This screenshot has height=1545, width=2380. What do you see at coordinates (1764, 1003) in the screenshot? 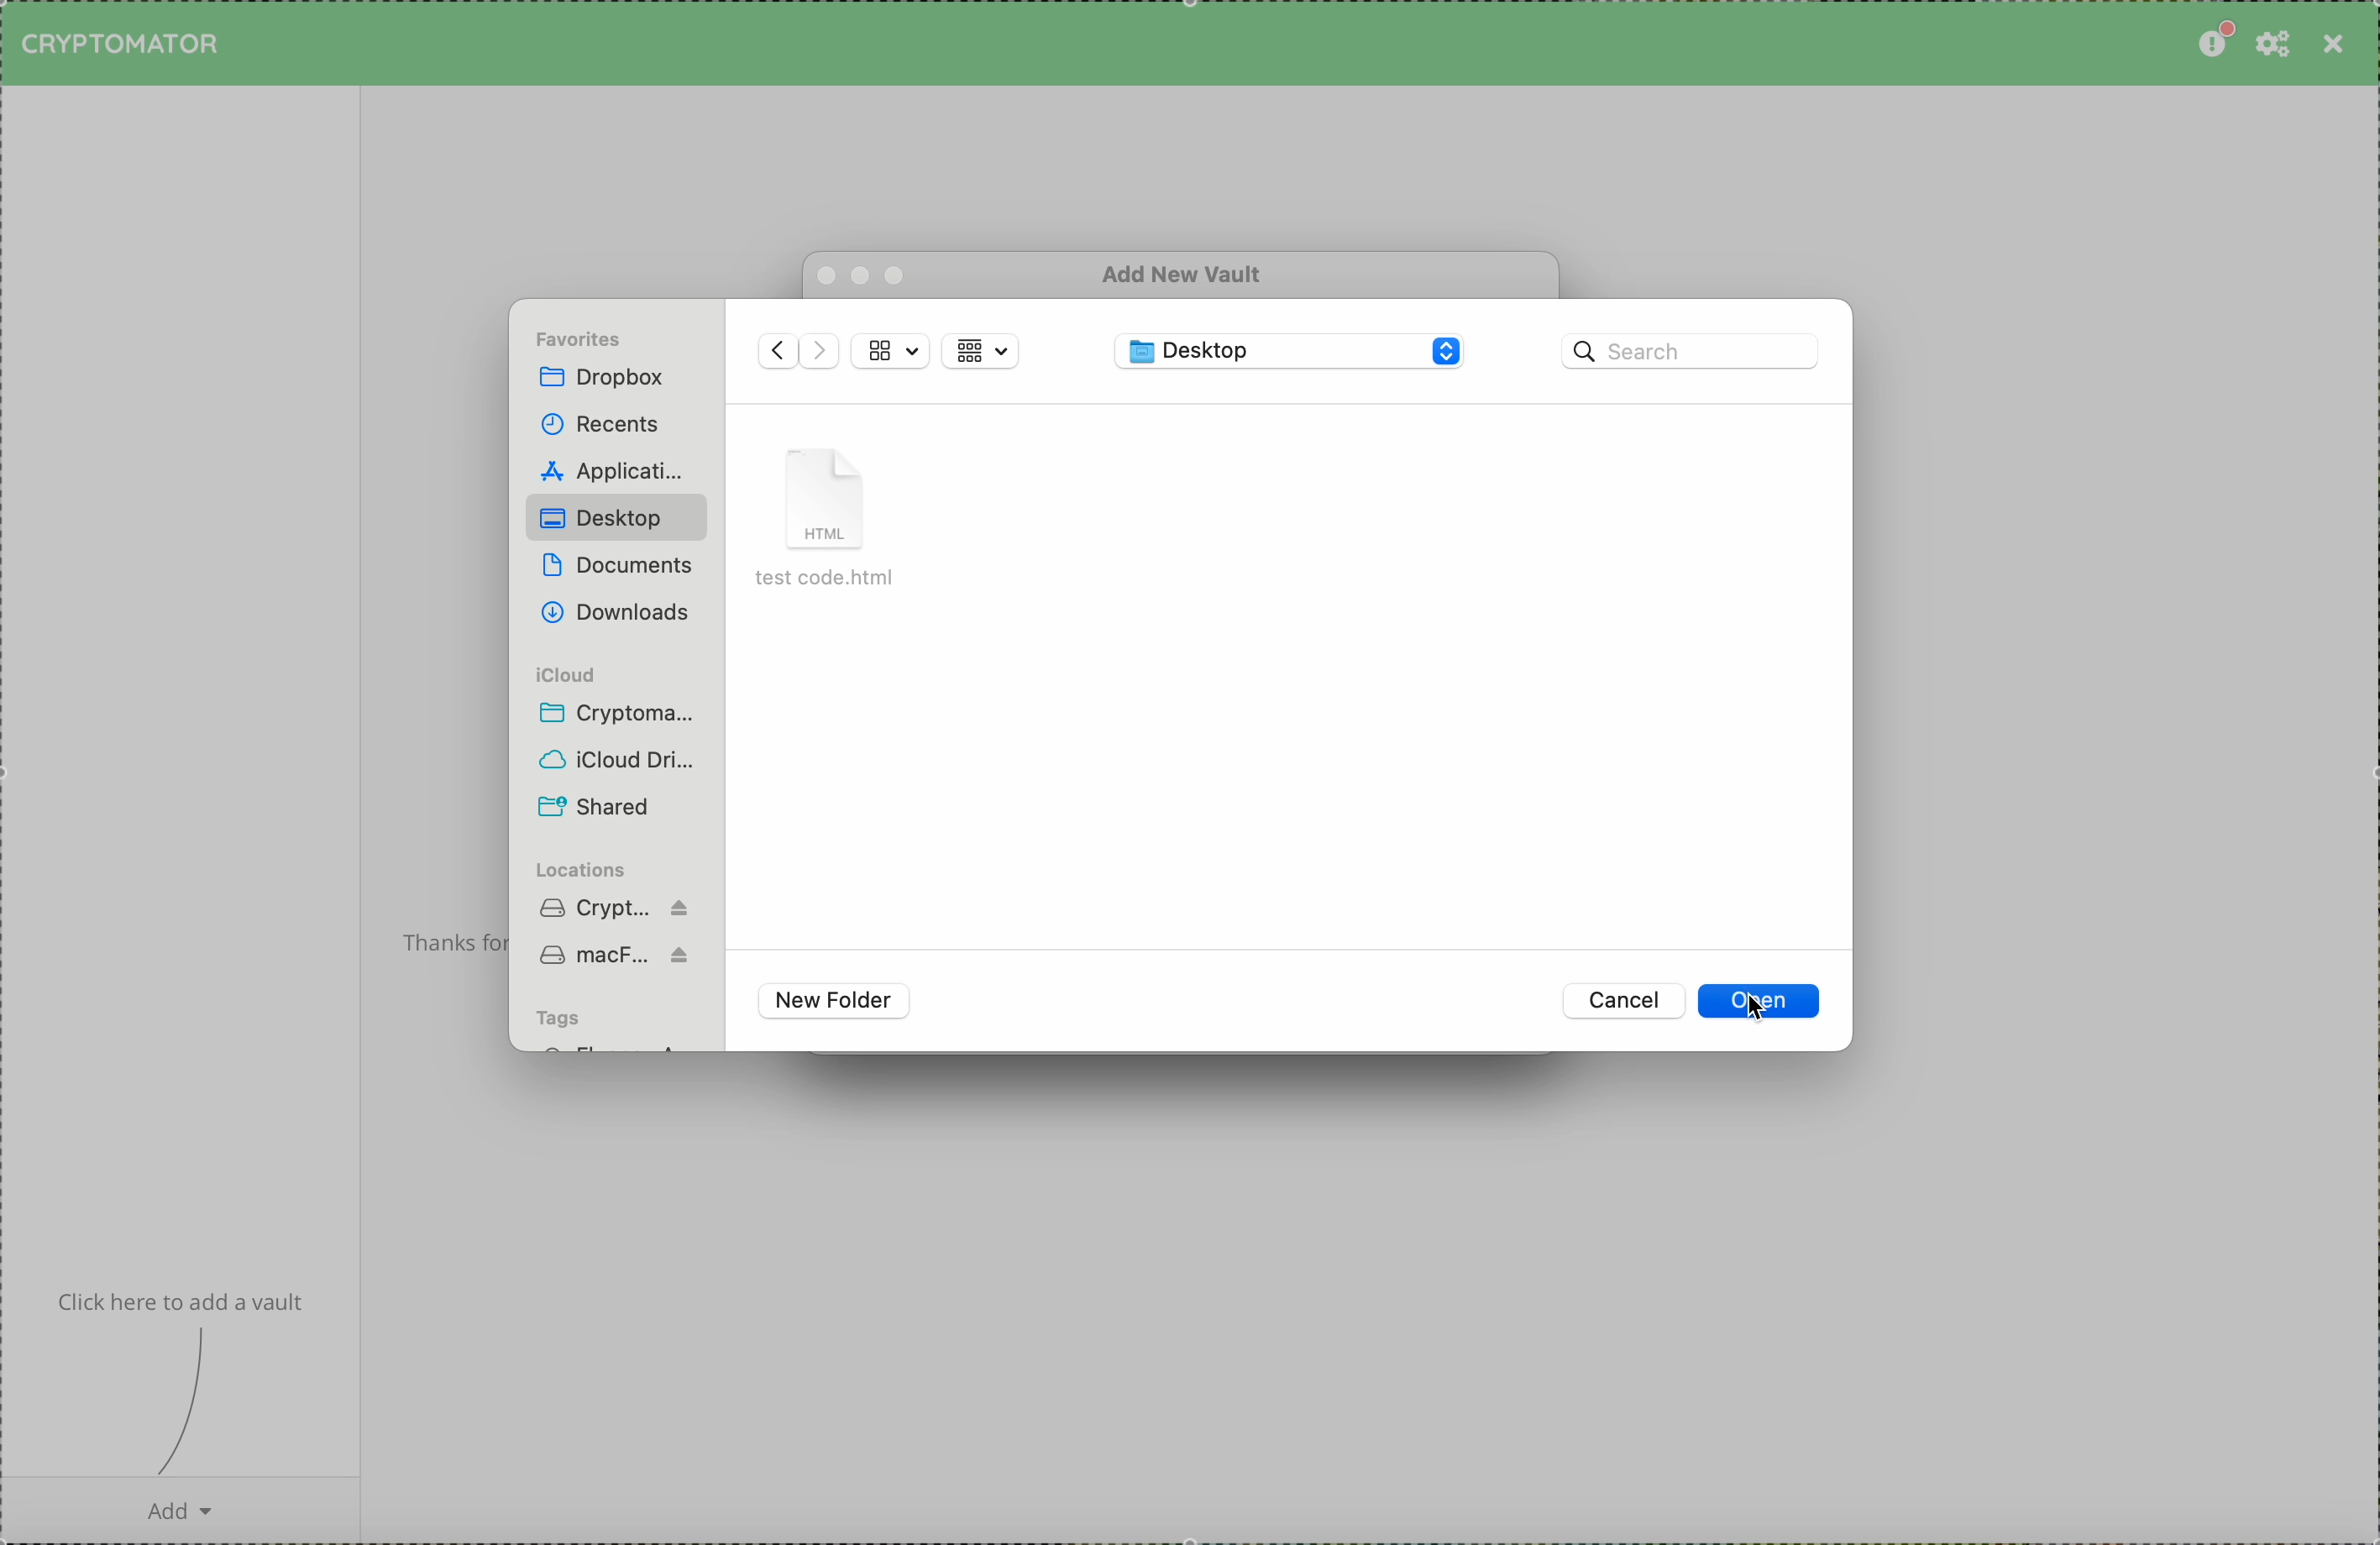
I see `click on open button` at bounding box center [1764, 1003].